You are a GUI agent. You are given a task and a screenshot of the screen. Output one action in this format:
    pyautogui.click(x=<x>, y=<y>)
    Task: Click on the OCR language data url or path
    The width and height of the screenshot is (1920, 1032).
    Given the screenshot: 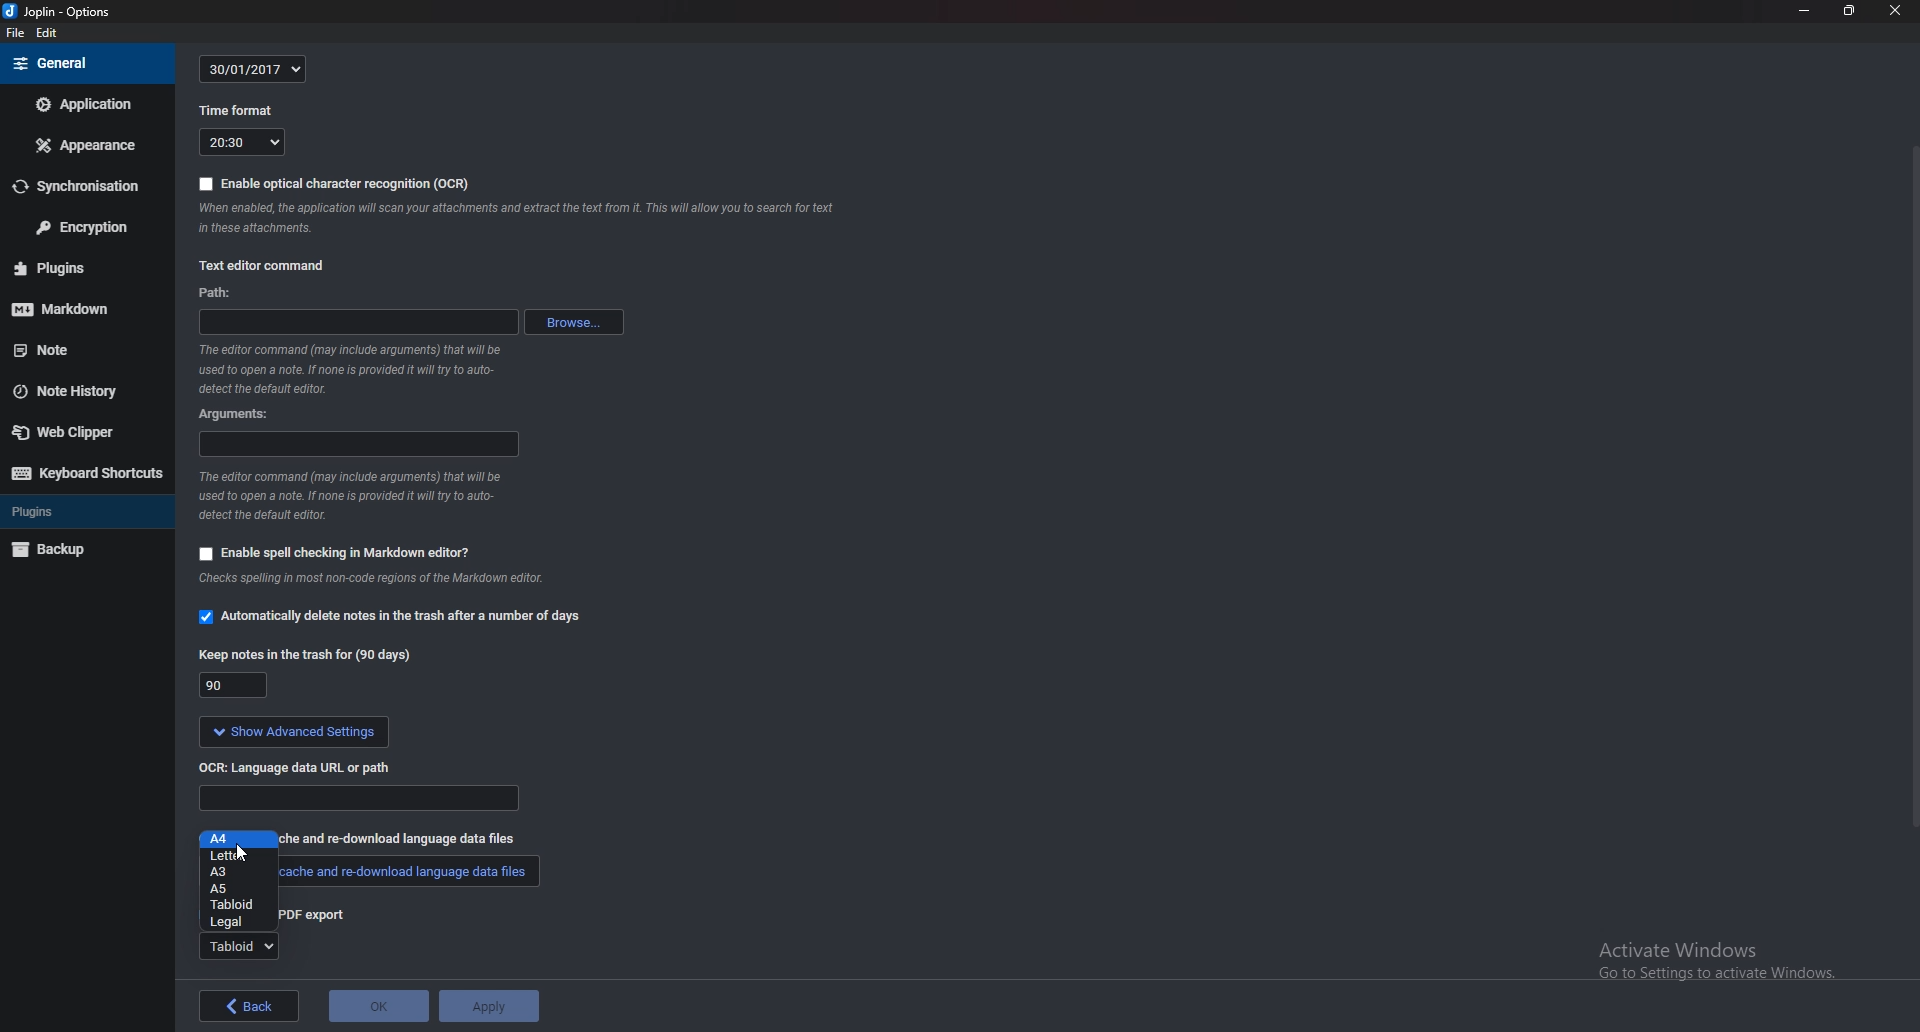 What is the action you would take?
    pyautogui.click(x=307, y=768)
    